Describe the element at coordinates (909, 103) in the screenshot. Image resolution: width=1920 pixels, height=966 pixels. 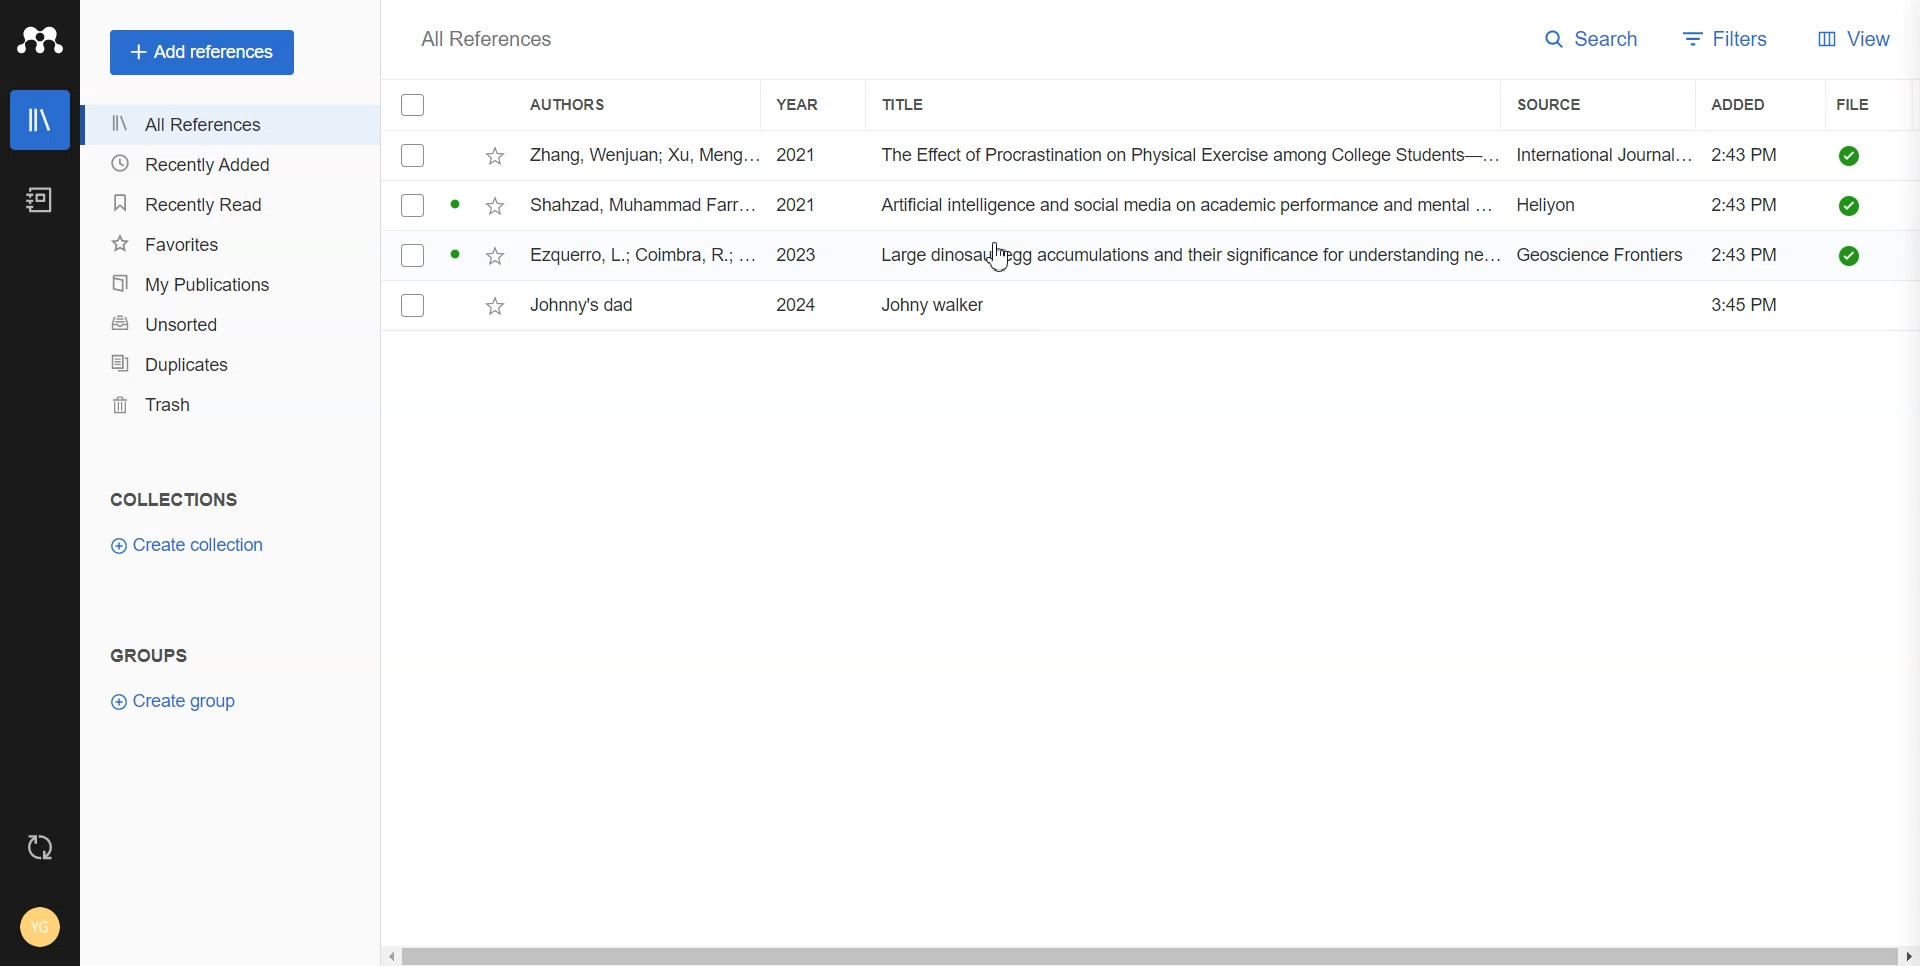
I see `Title` at that location.